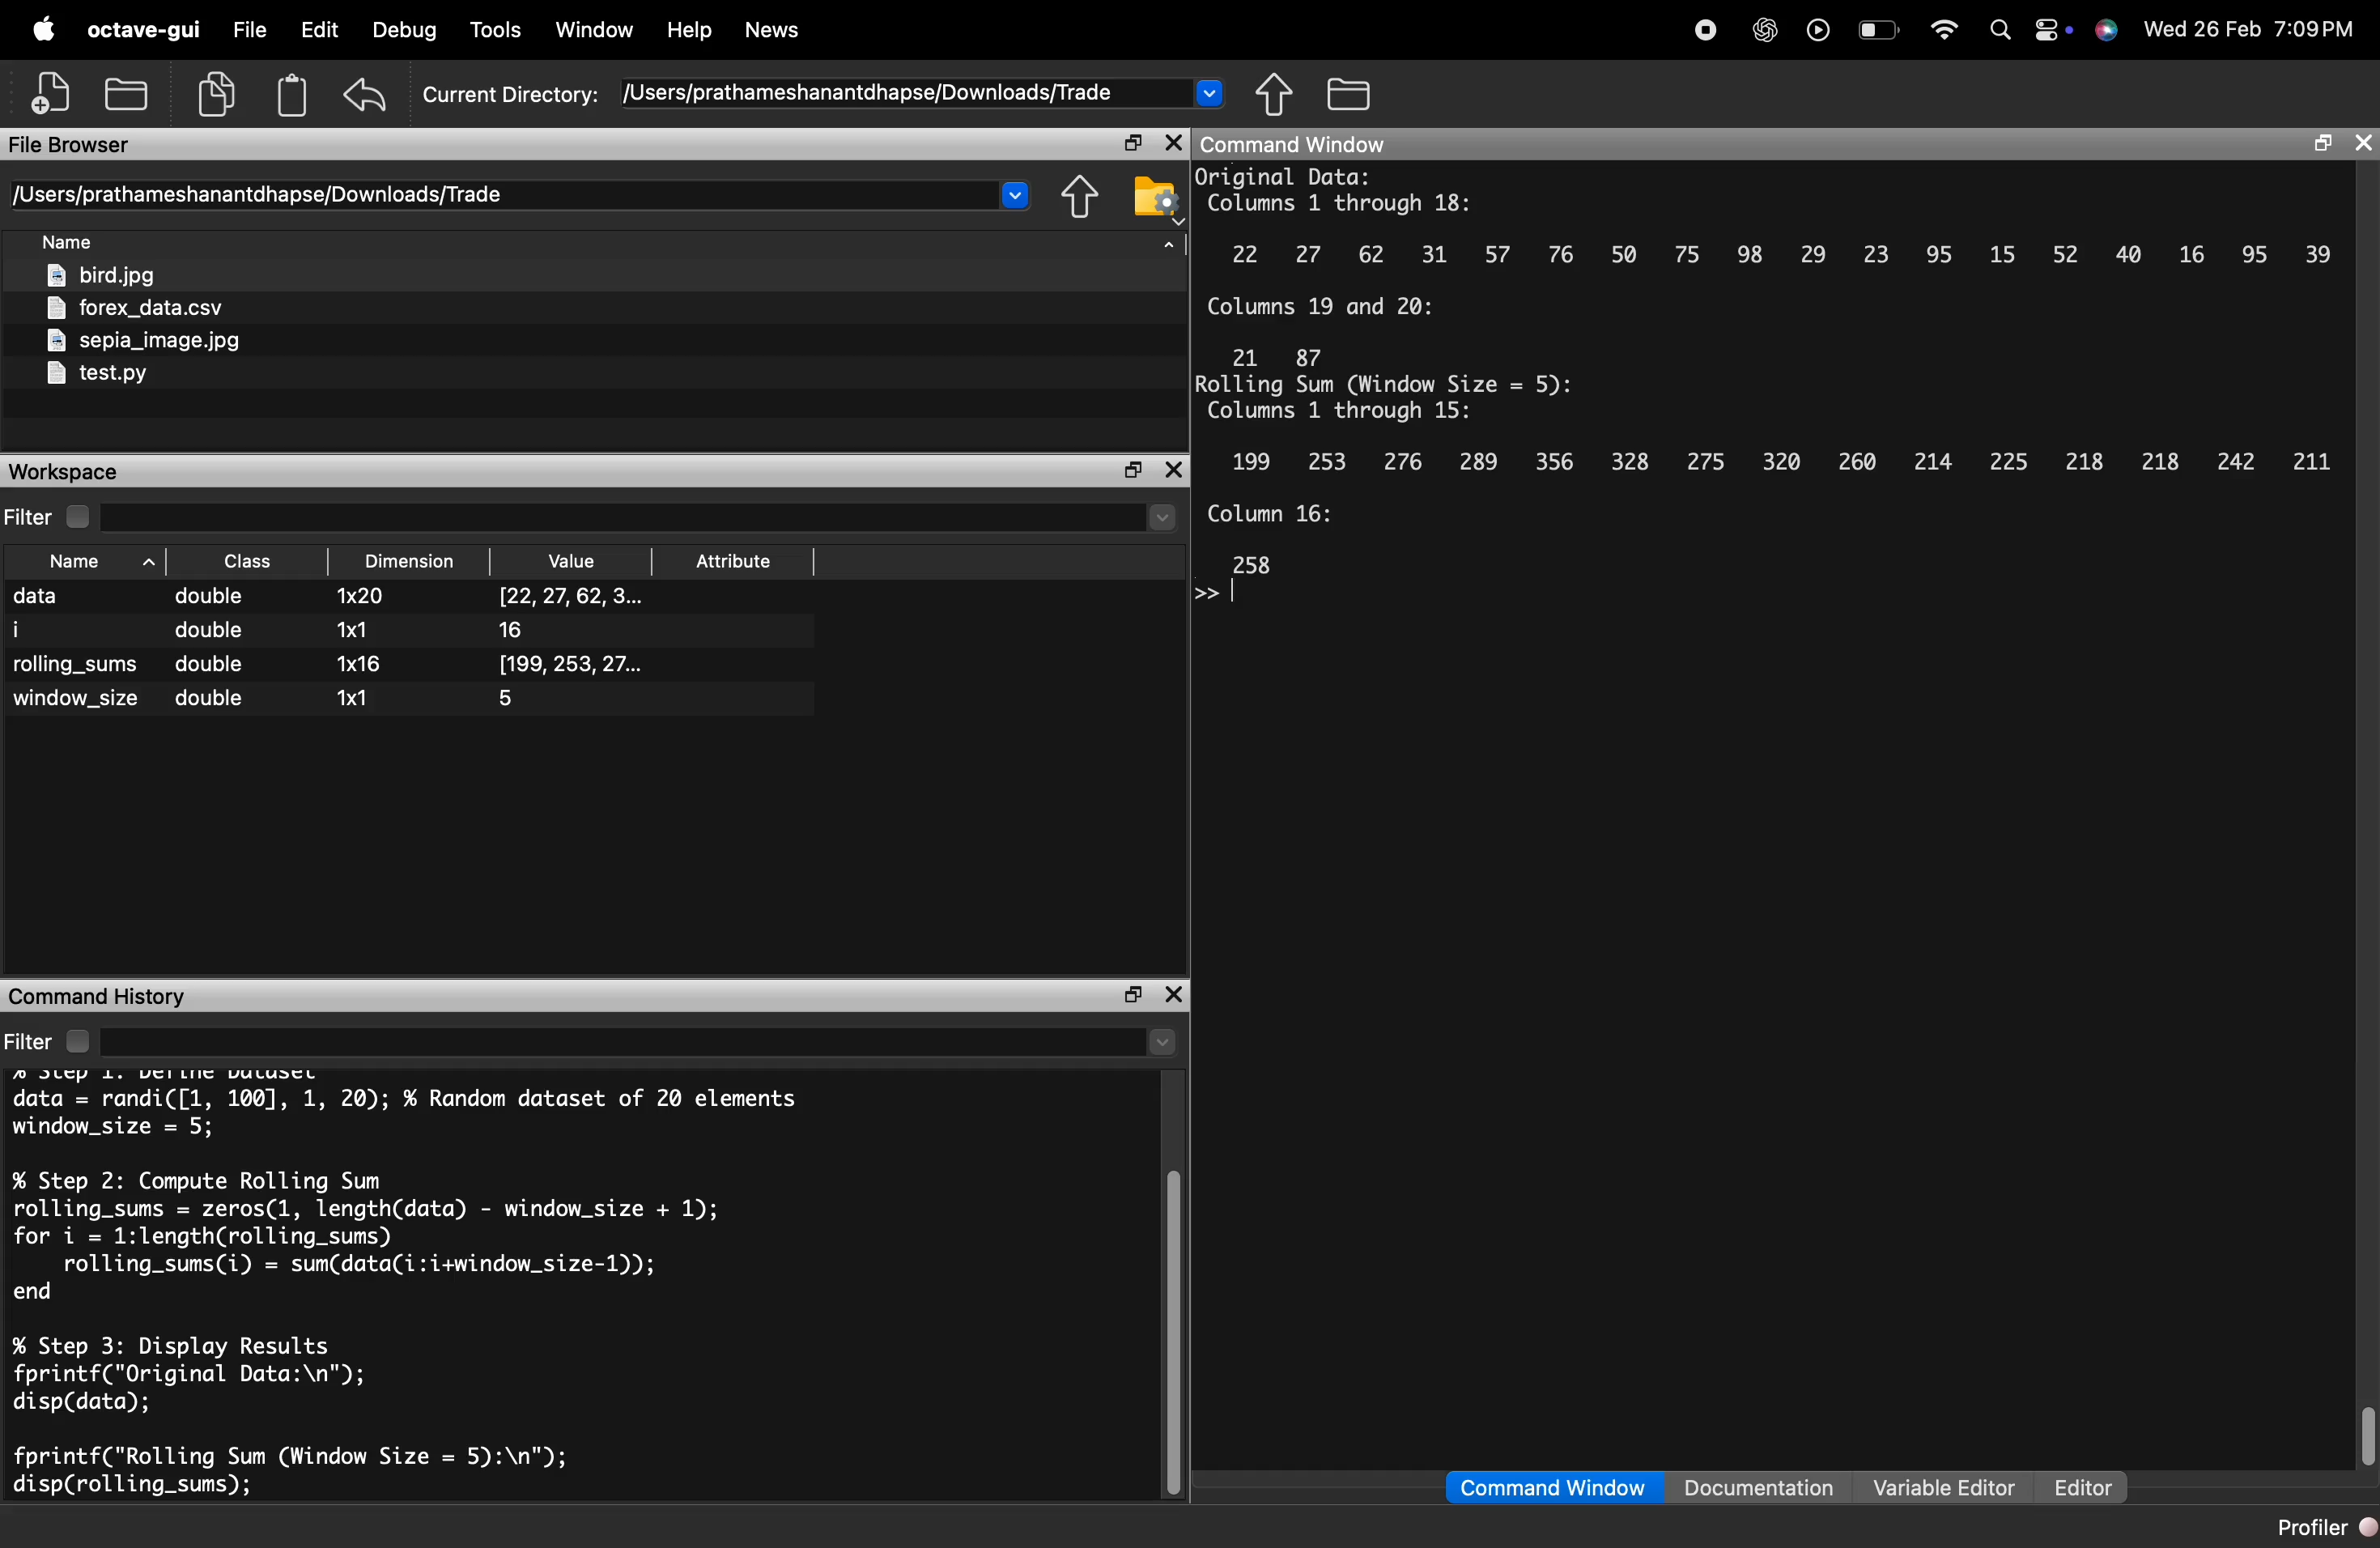 The height and width of the screenshot is (1548, 2380). What do you see at coordinates (596, 31) in the screenshot?
I see `window` at bounding box center [596, 31].